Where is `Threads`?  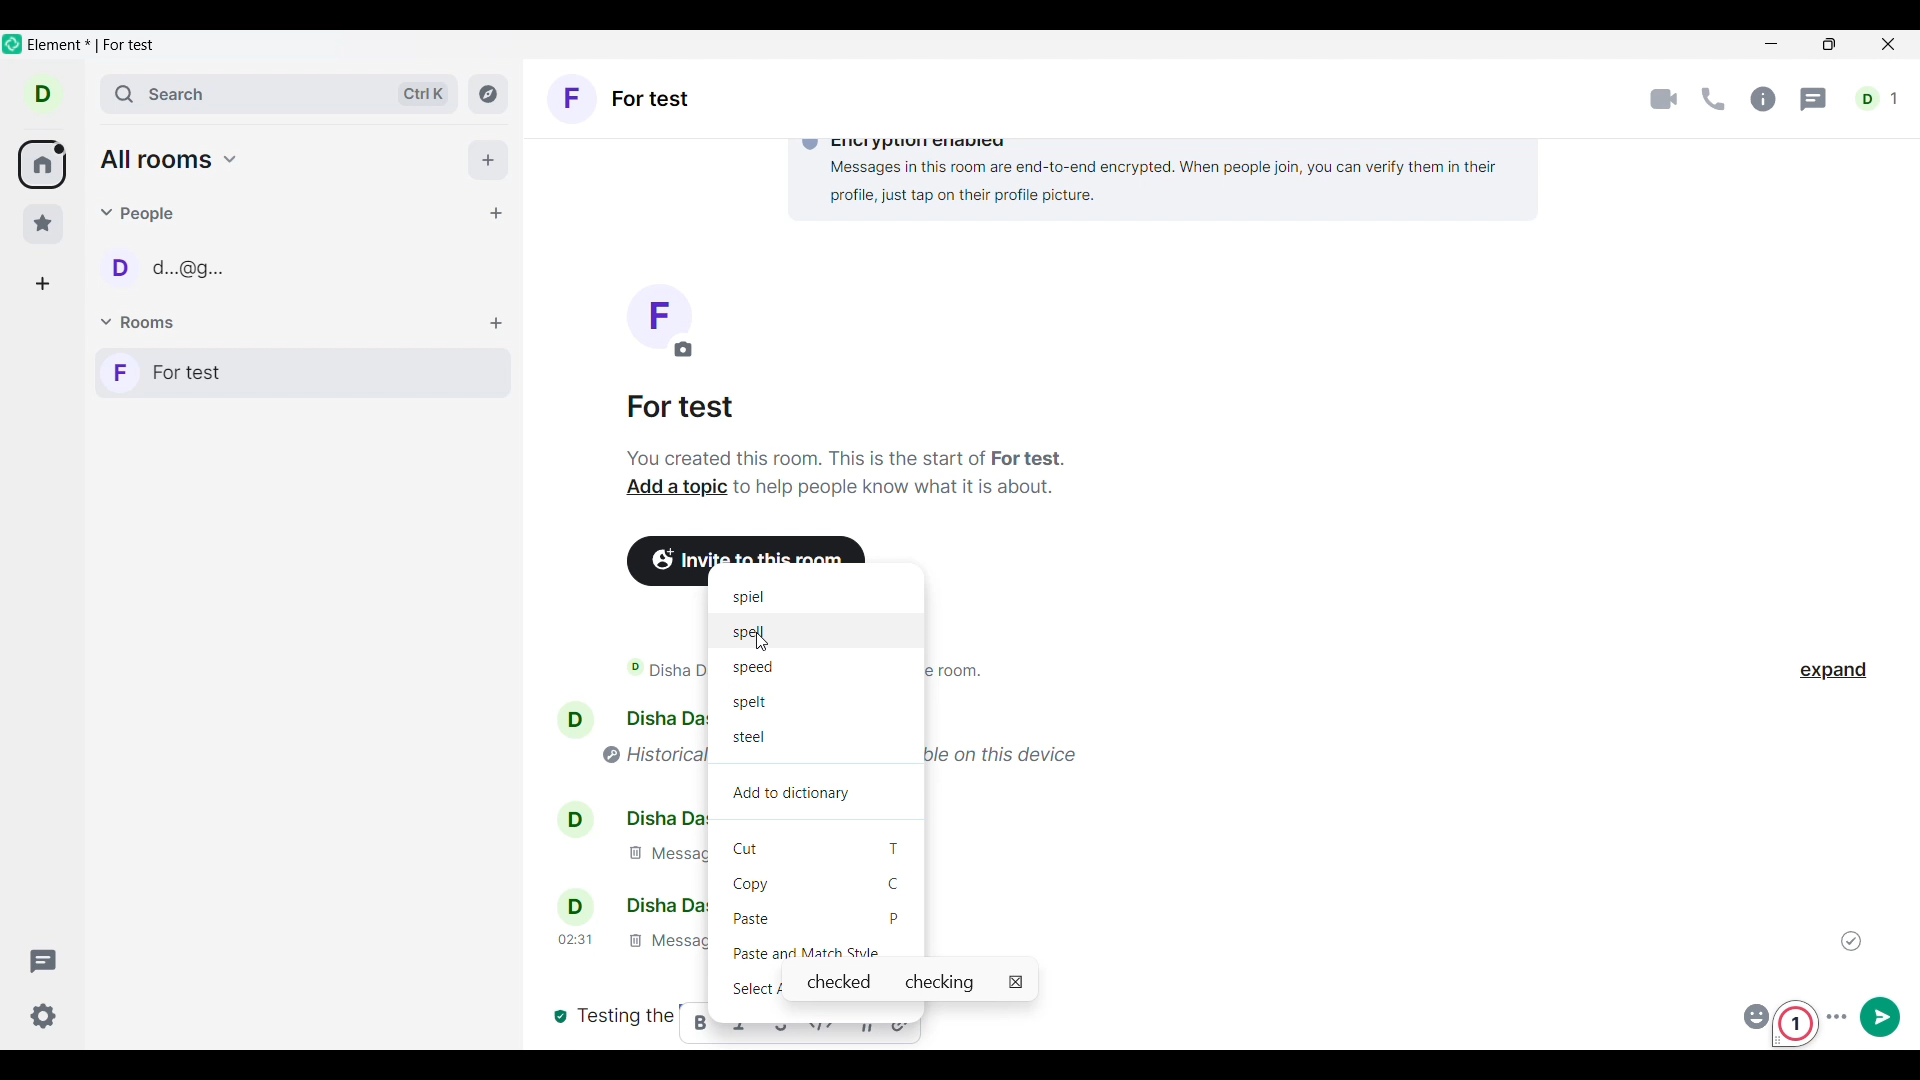
Threads is located at coordinates (1815, 100).